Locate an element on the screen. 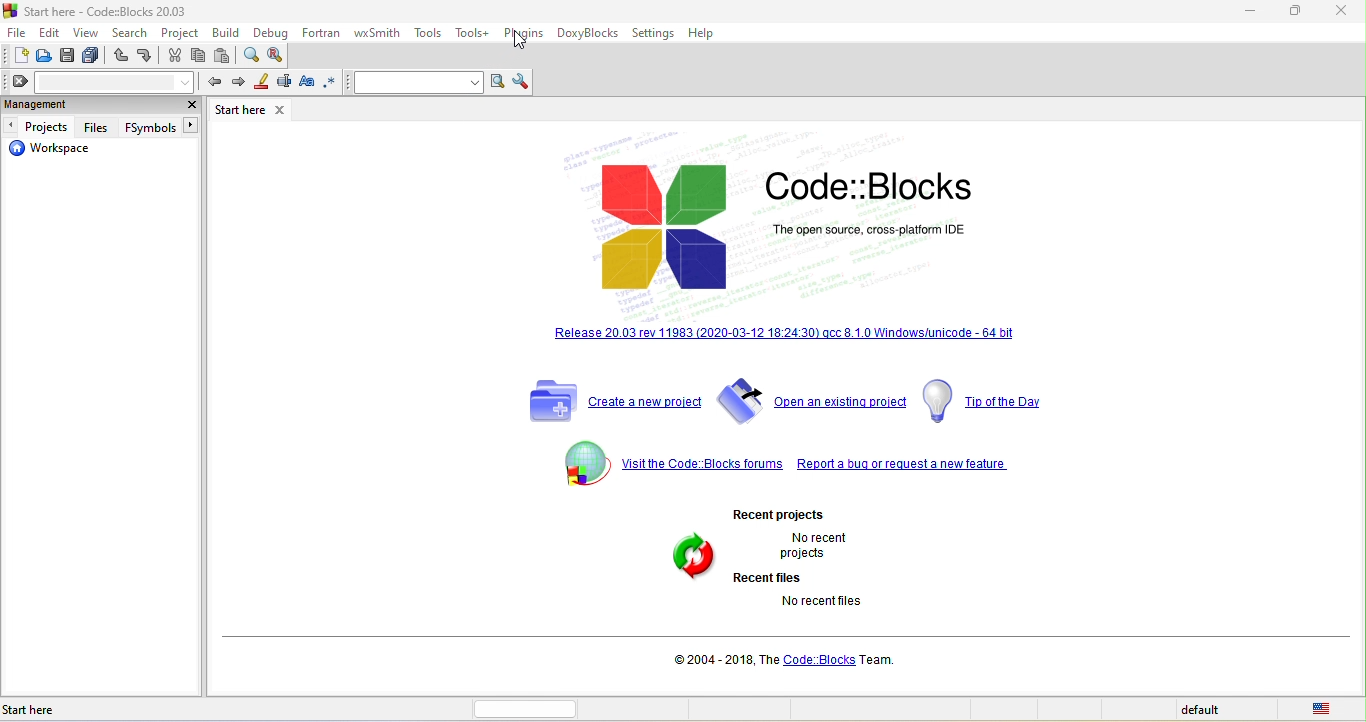 This screenshot has height=722, width=1366. recent file and projects is located at coordinates (794, 561).